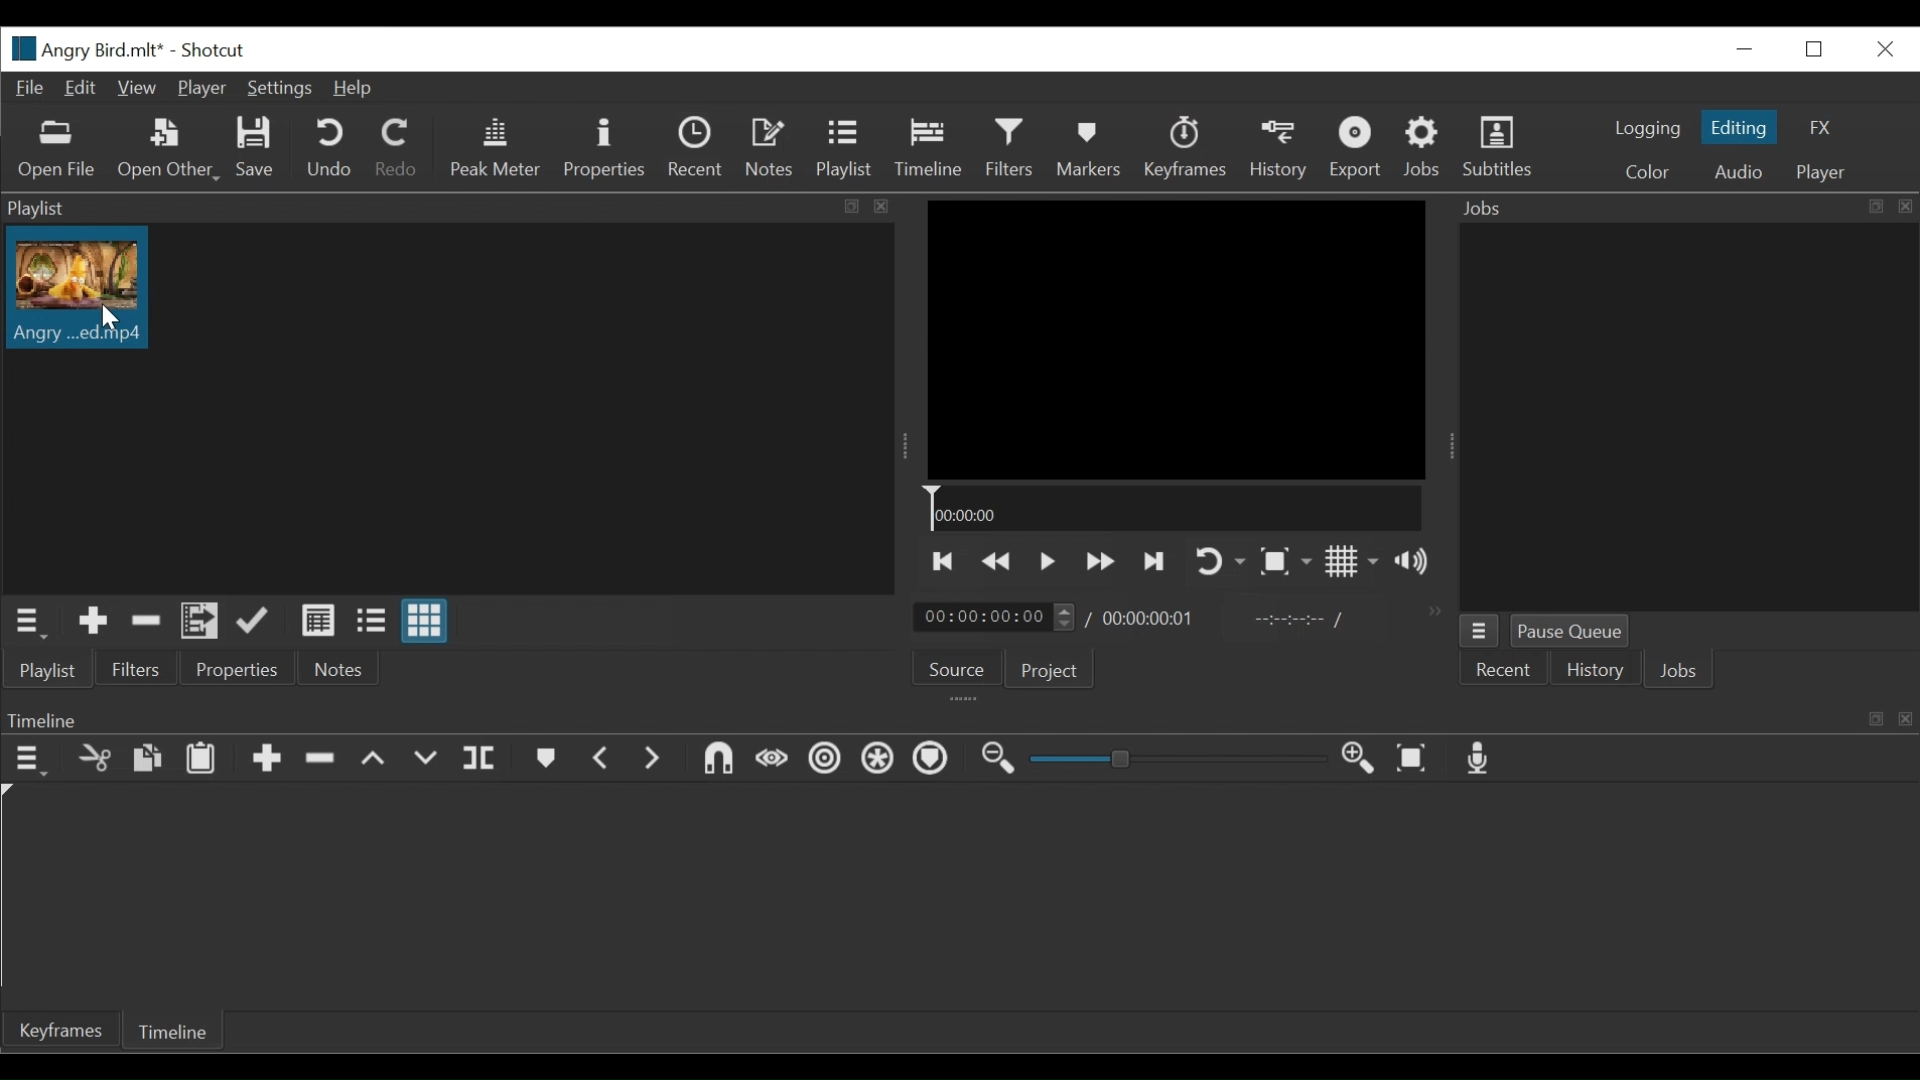  Describe the element at coordinates (1175, 339) in the screenshot. I see `Media Viewer` at that location.